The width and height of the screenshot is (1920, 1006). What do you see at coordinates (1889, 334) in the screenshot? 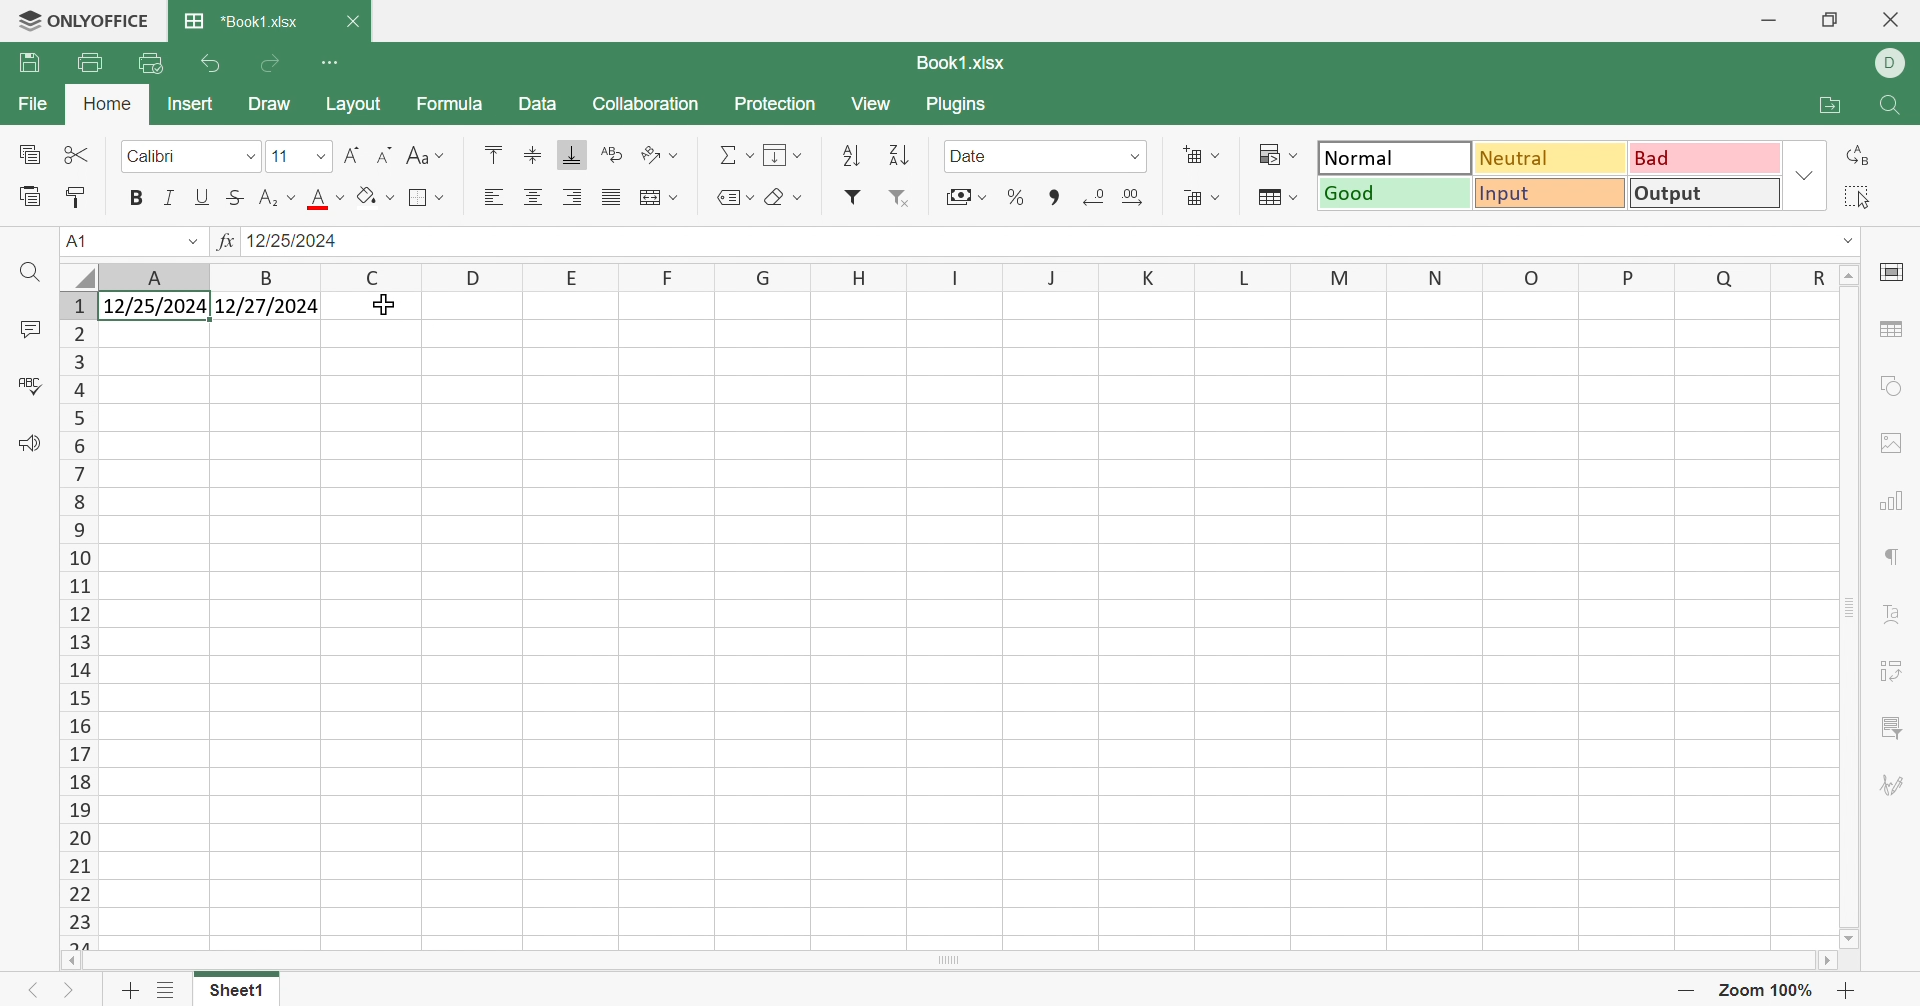
I see `Table settings` at bounding box center [1889, 334].